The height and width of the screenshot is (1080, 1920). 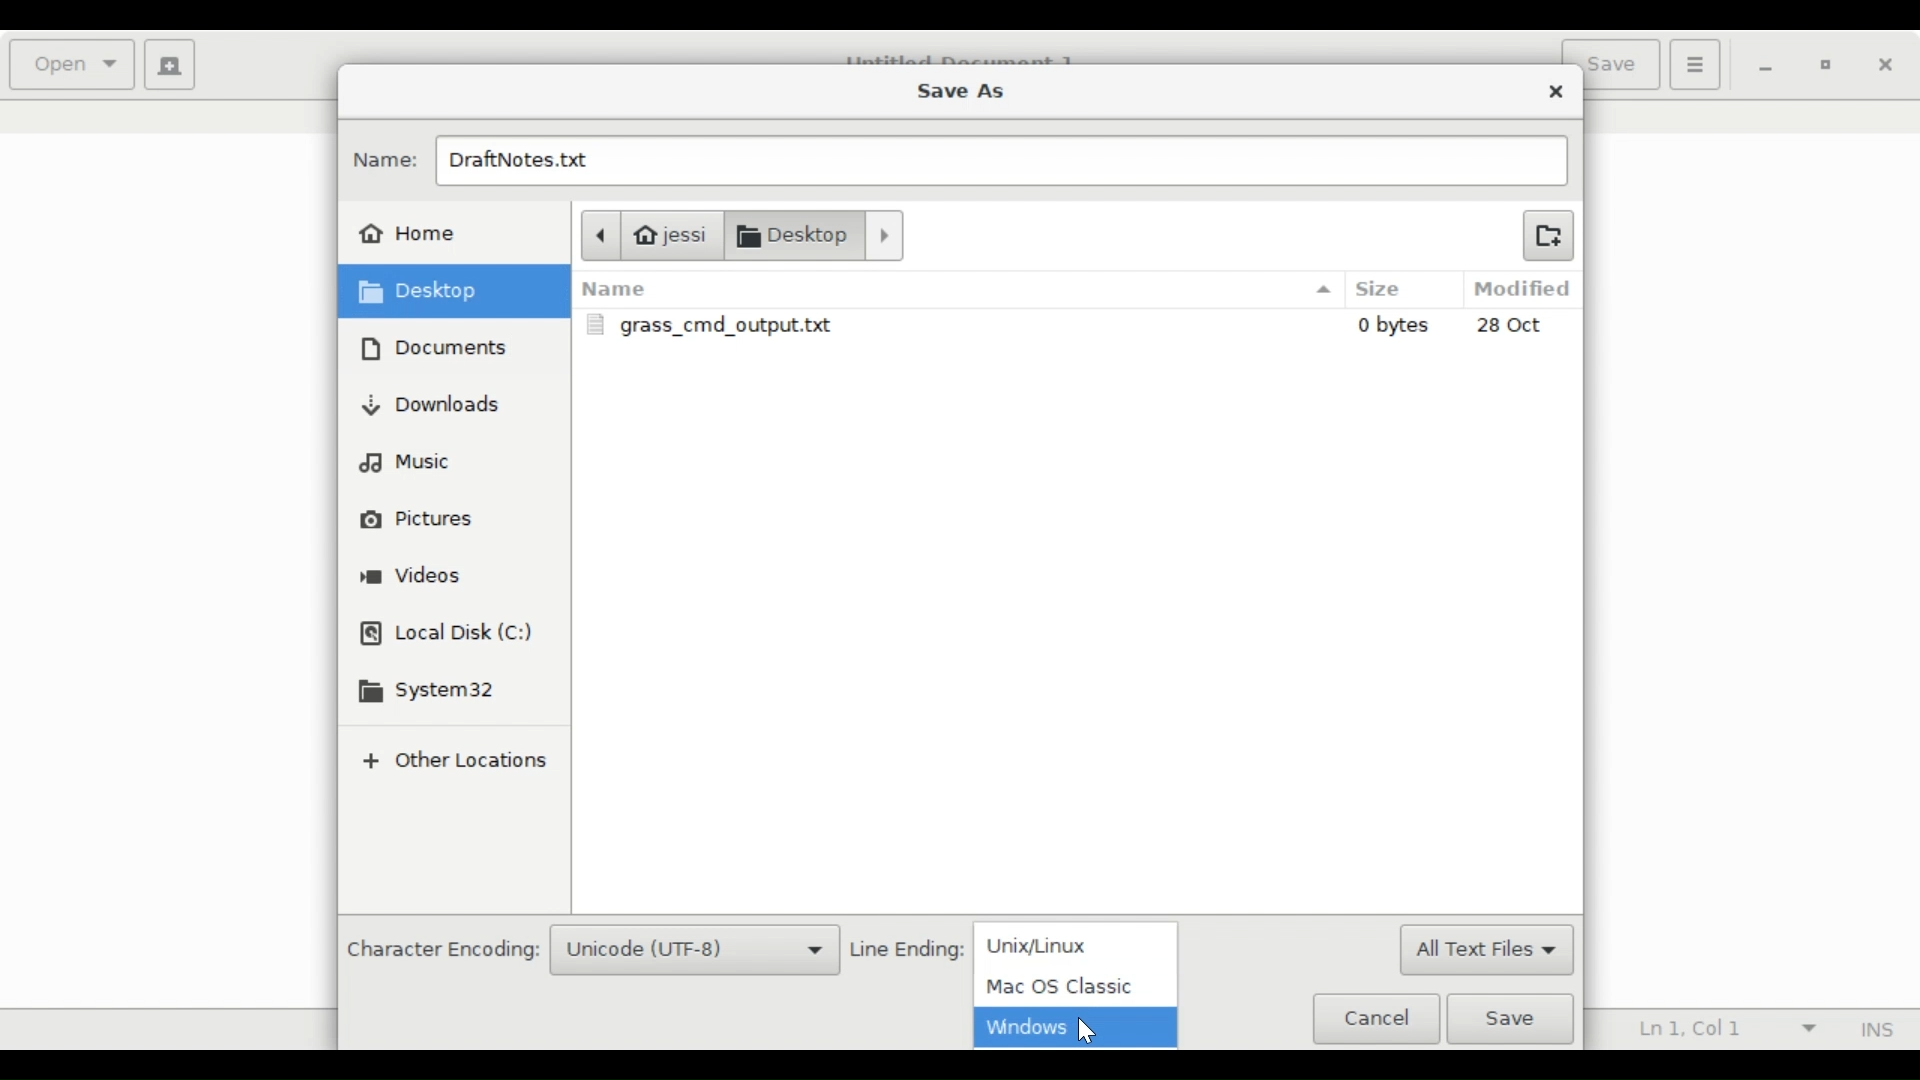 I want to click on Character Encoding, so click(x=441, y=951).